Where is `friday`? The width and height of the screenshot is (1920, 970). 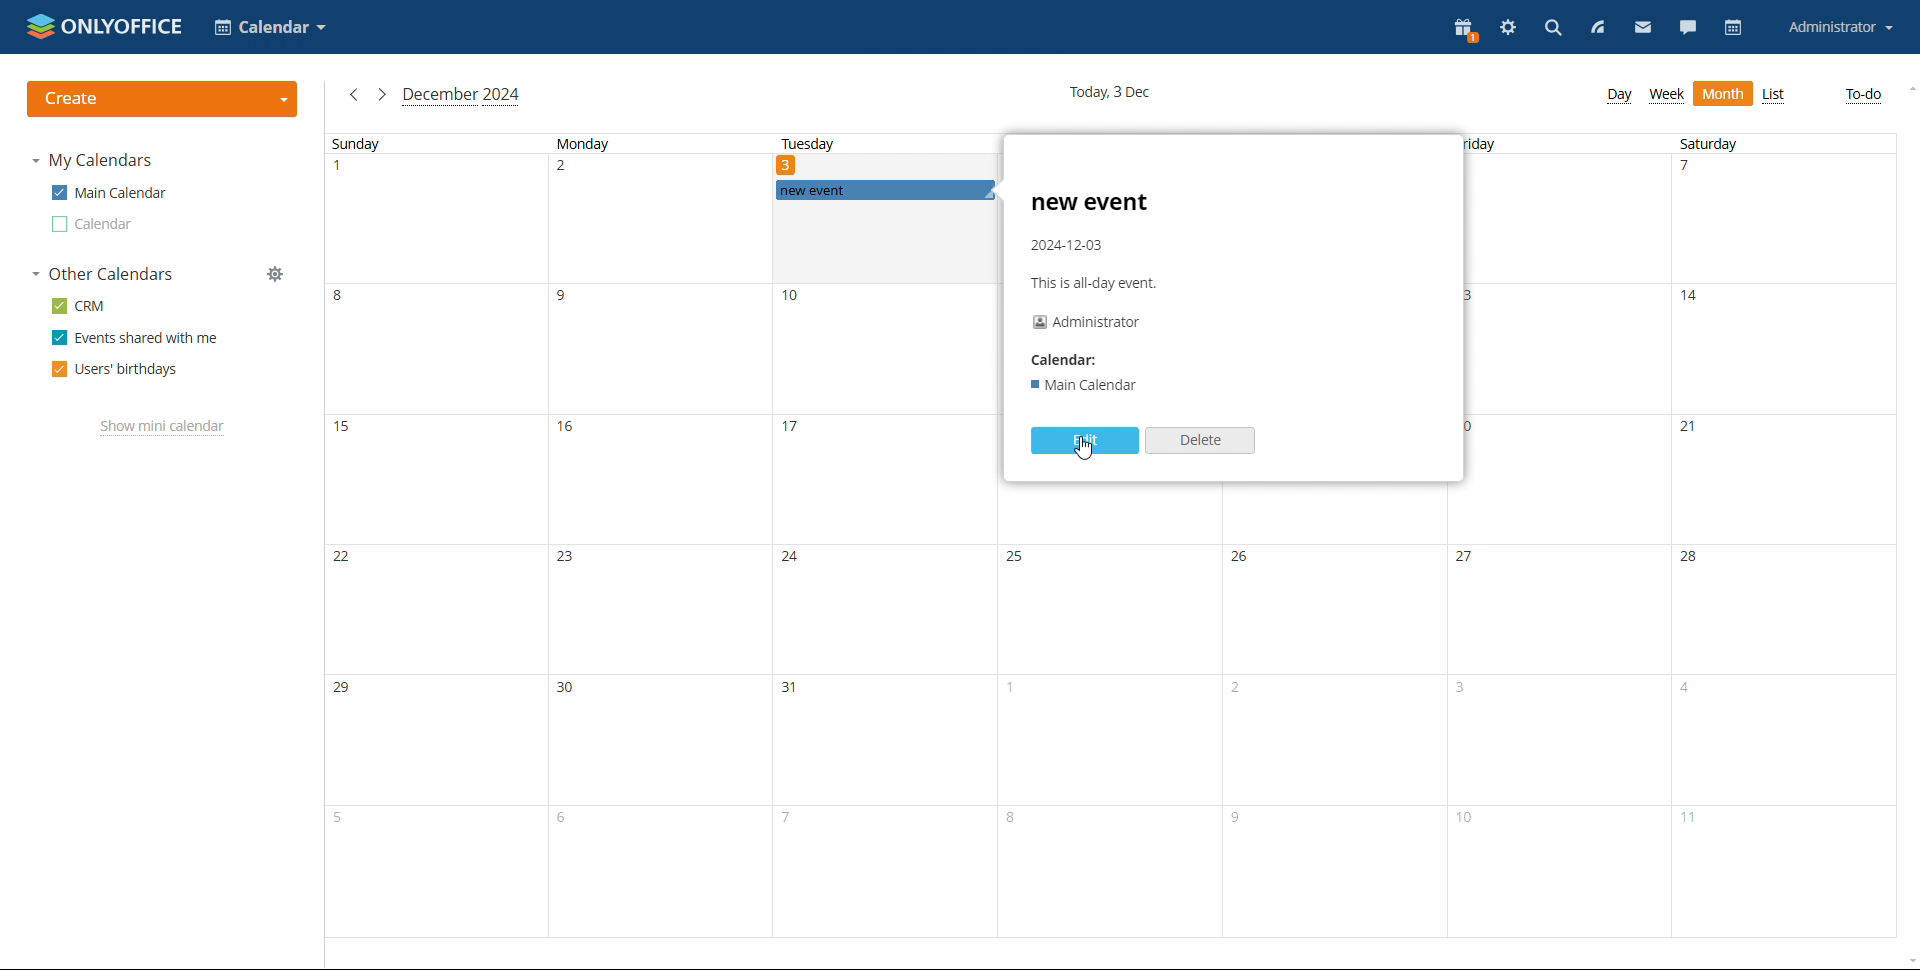 friday is located at coordinates (1554, 536).